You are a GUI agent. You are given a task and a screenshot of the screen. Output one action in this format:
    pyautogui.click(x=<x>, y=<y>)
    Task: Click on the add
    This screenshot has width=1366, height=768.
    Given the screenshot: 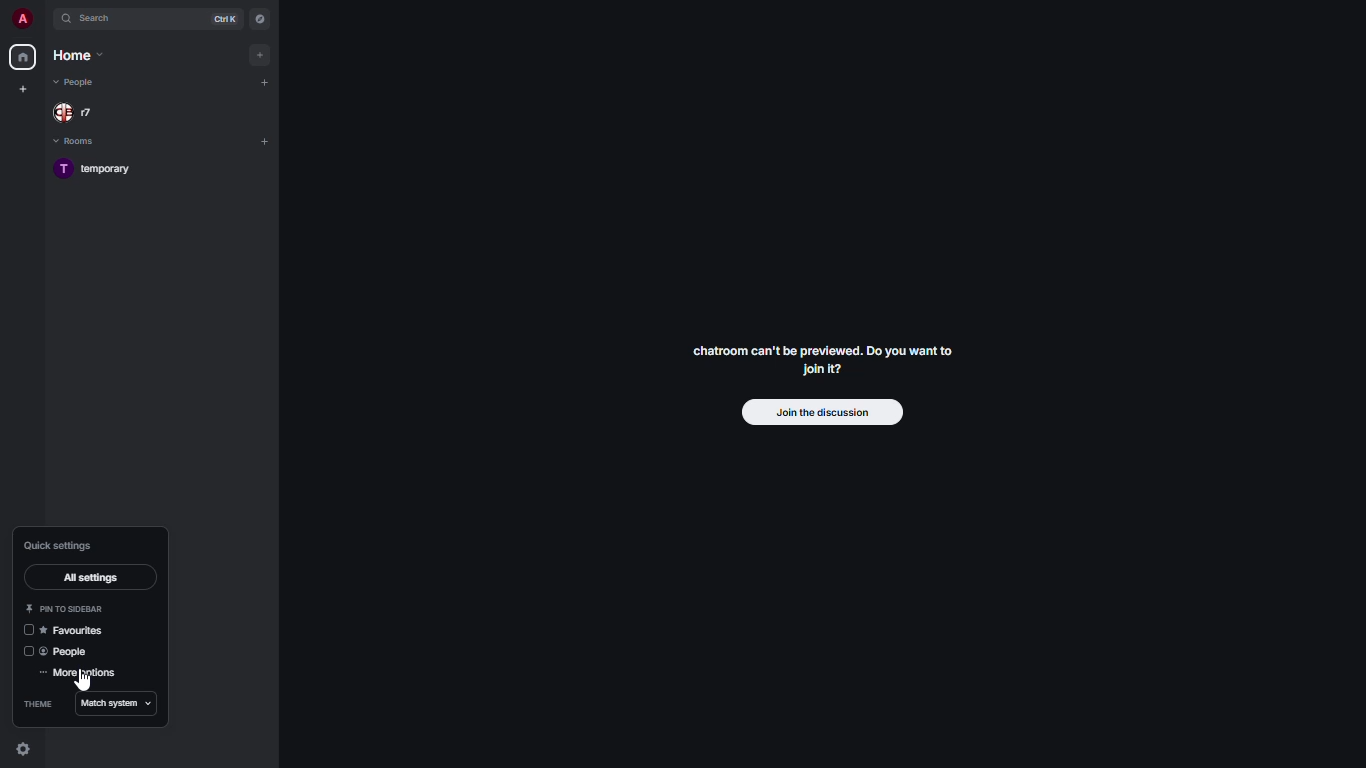 What is the action you would take?
    pyautogui.click(x=265, y=80)
    